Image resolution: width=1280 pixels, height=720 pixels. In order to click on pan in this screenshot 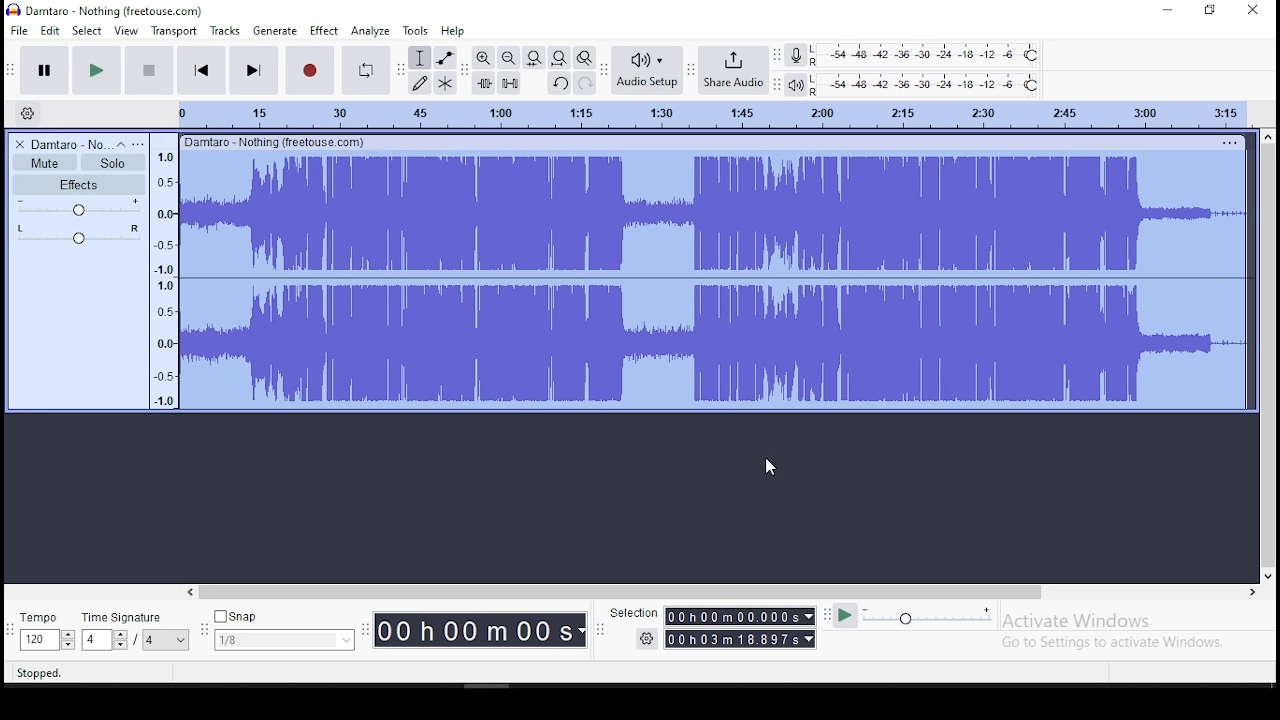, I will do `click(78, 233)`.